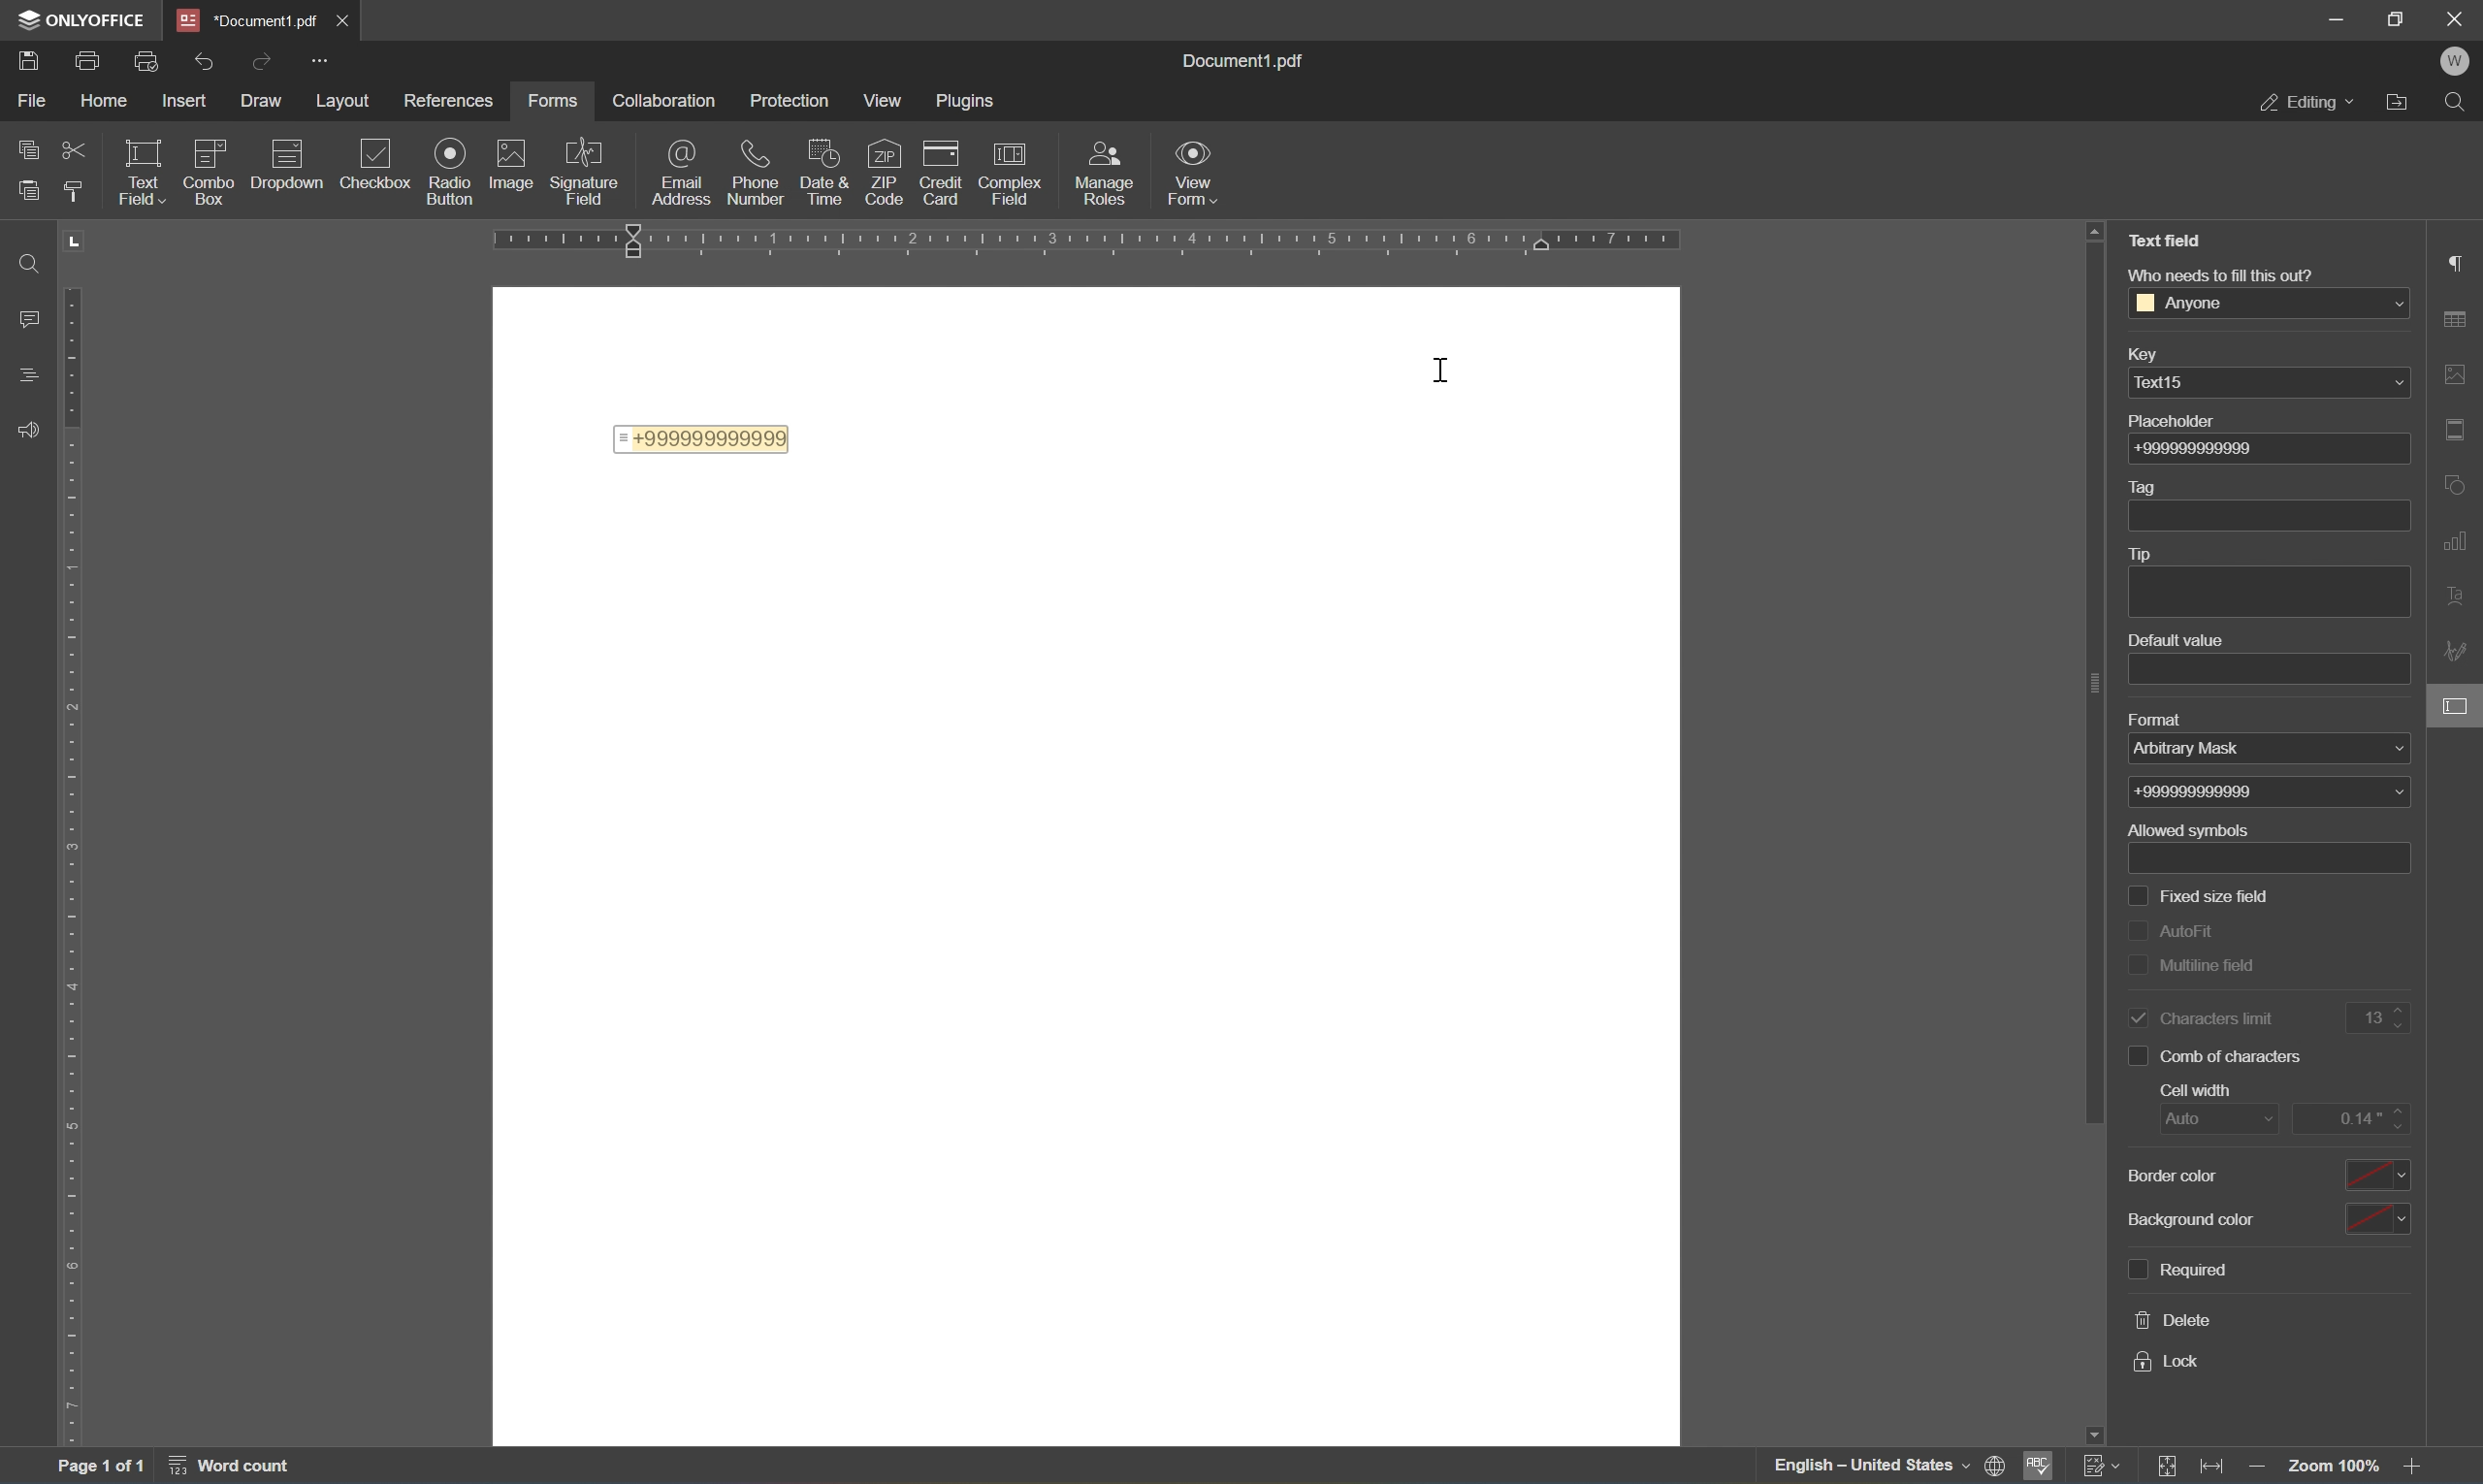 The image size is (2483, 1484). I want to click on collaboration, so click(665, 100).